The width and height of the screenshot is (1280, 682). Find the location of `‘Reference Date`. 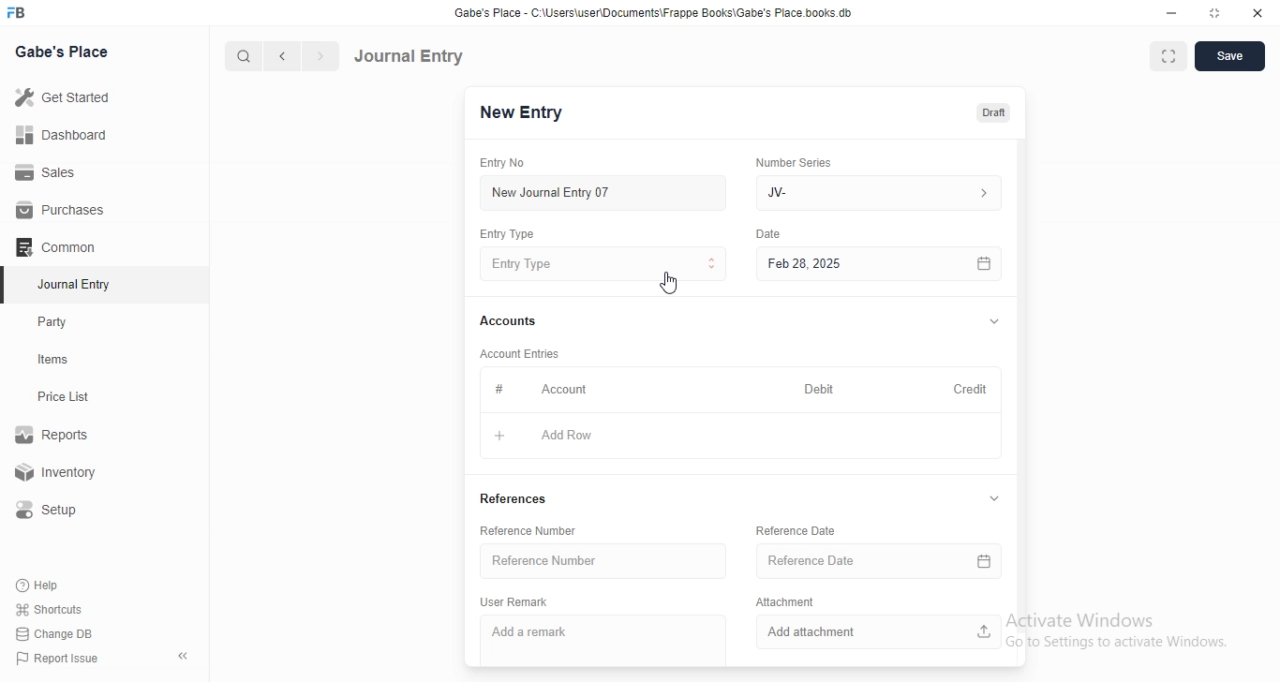

‘Reference Date is located at coordinates (796, 530).